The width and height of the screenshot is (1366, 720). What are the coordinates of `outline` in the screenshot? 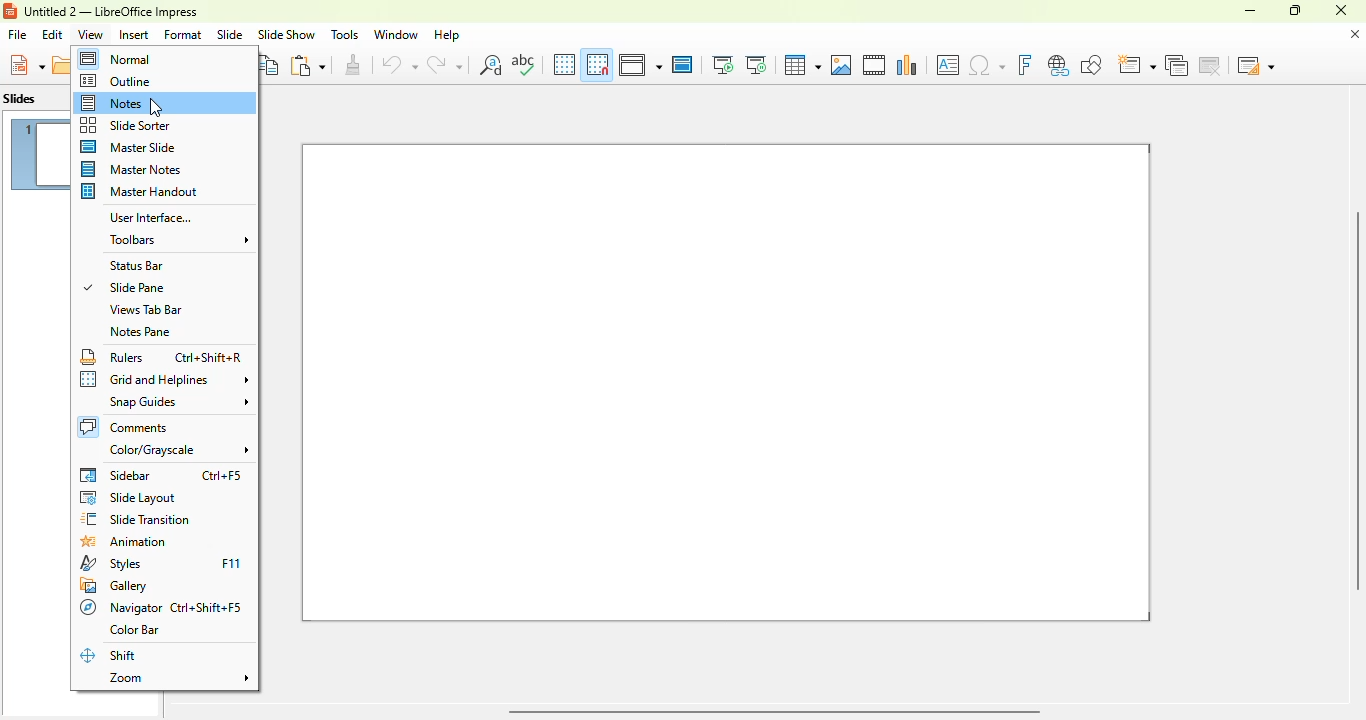 It's located at (116, 81).